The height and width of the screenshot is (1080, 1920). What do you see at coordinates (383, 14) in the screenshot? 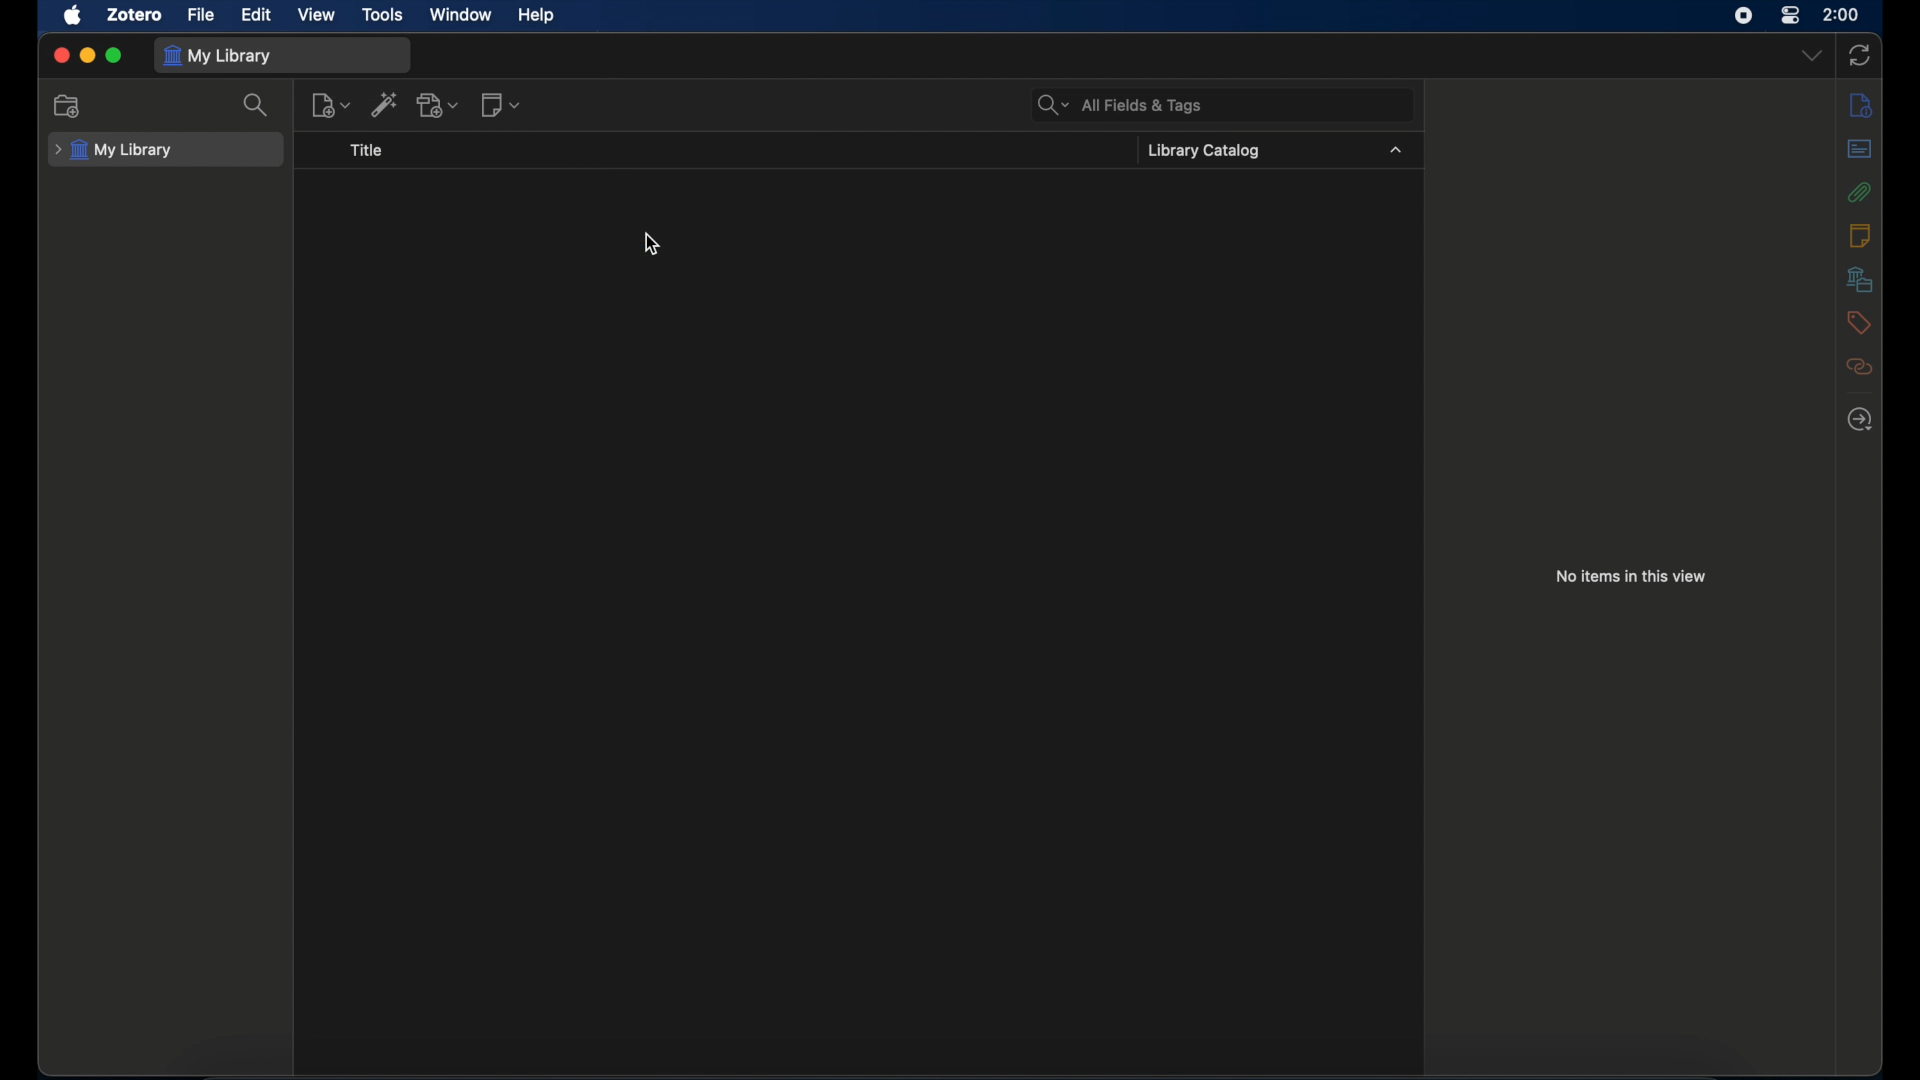
I see `tools` at bounding box center [383, 14].